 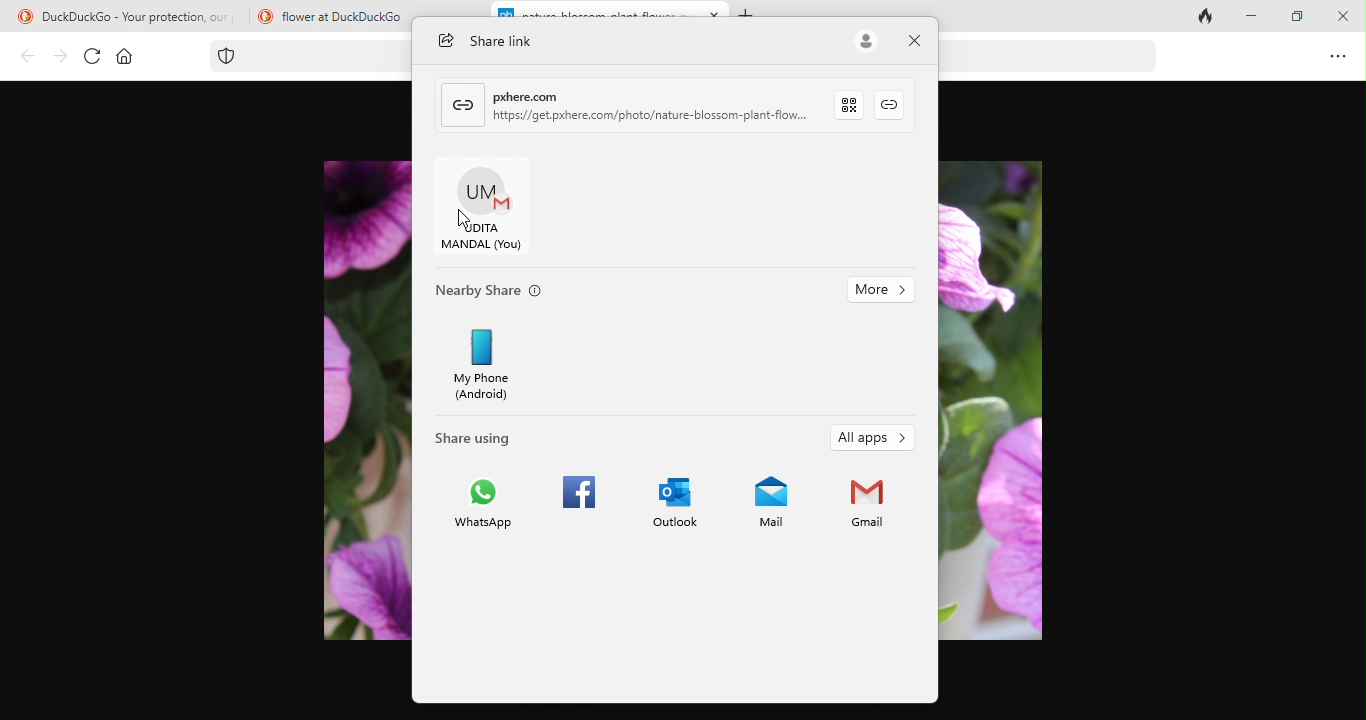 I want to click on account, so click(x=867, y=42).